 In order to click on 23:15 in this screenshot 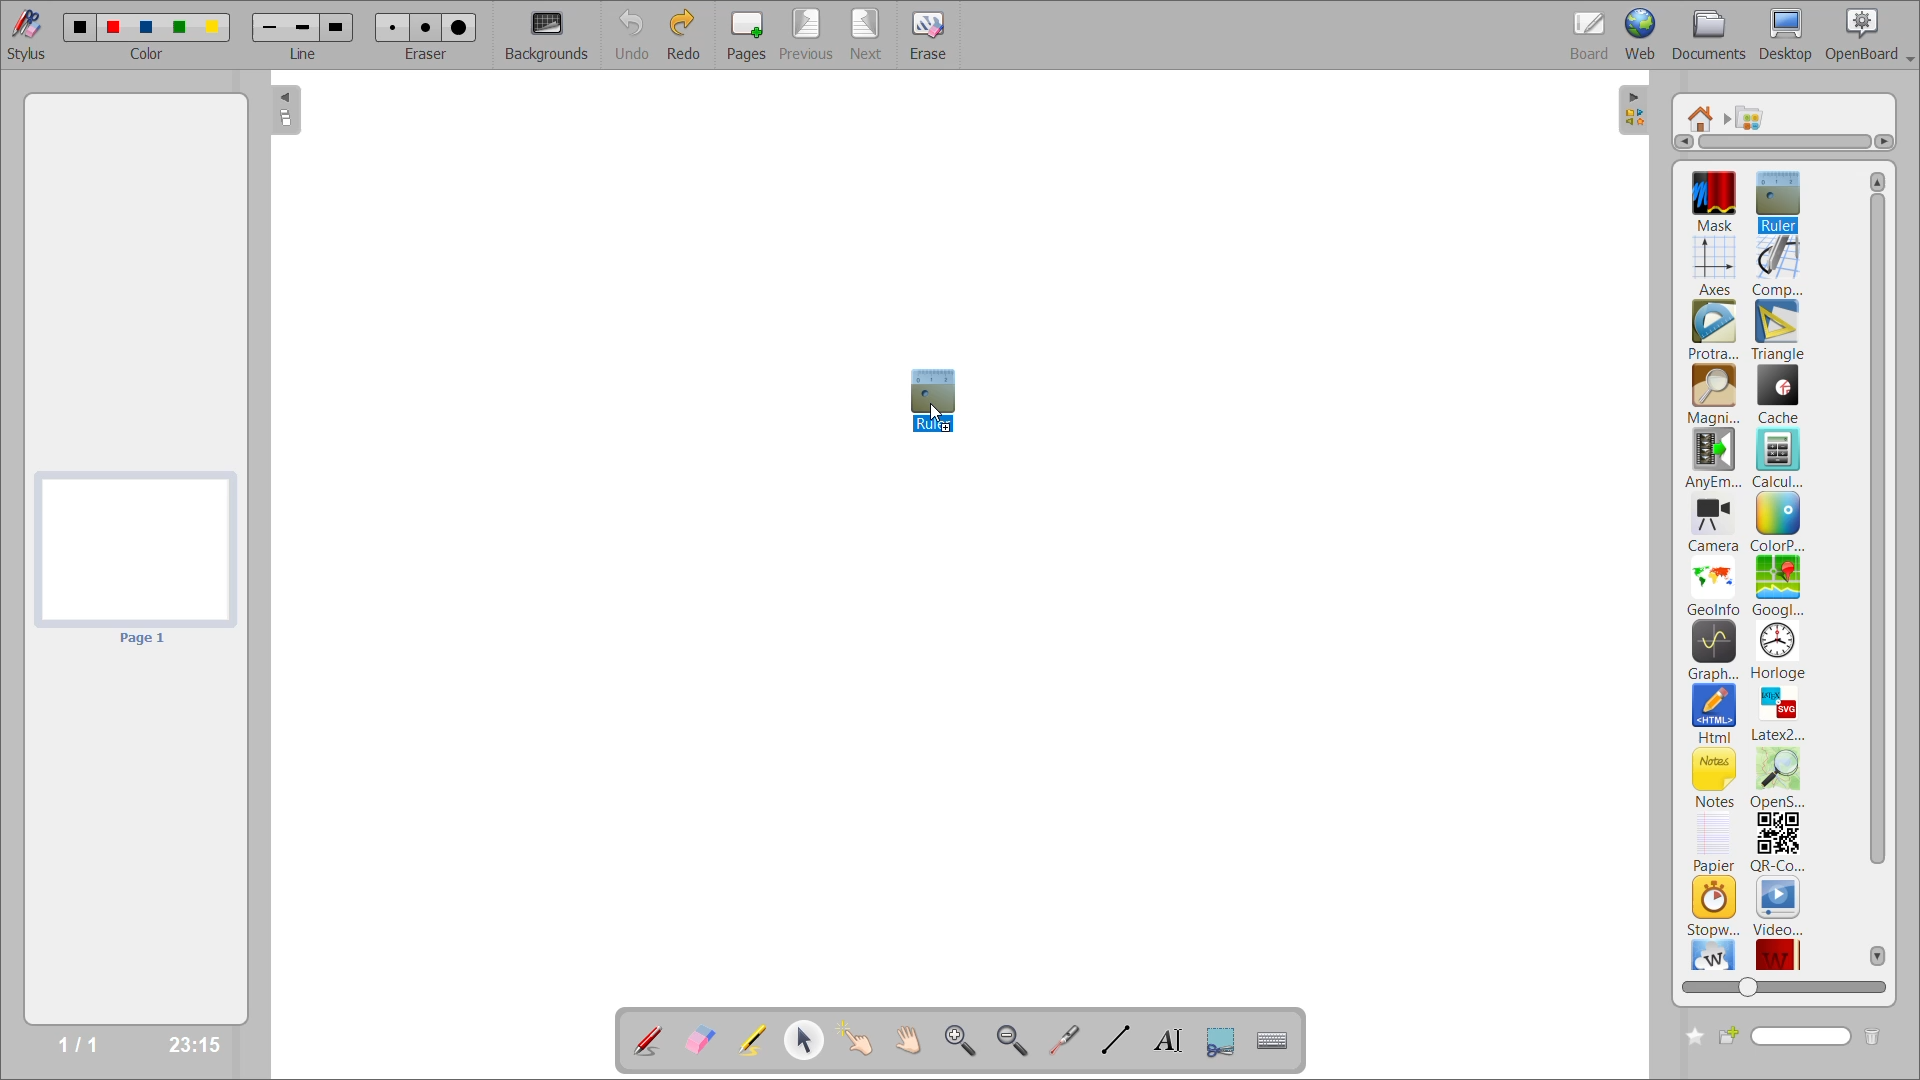, I will do `click(192, 1043)`.